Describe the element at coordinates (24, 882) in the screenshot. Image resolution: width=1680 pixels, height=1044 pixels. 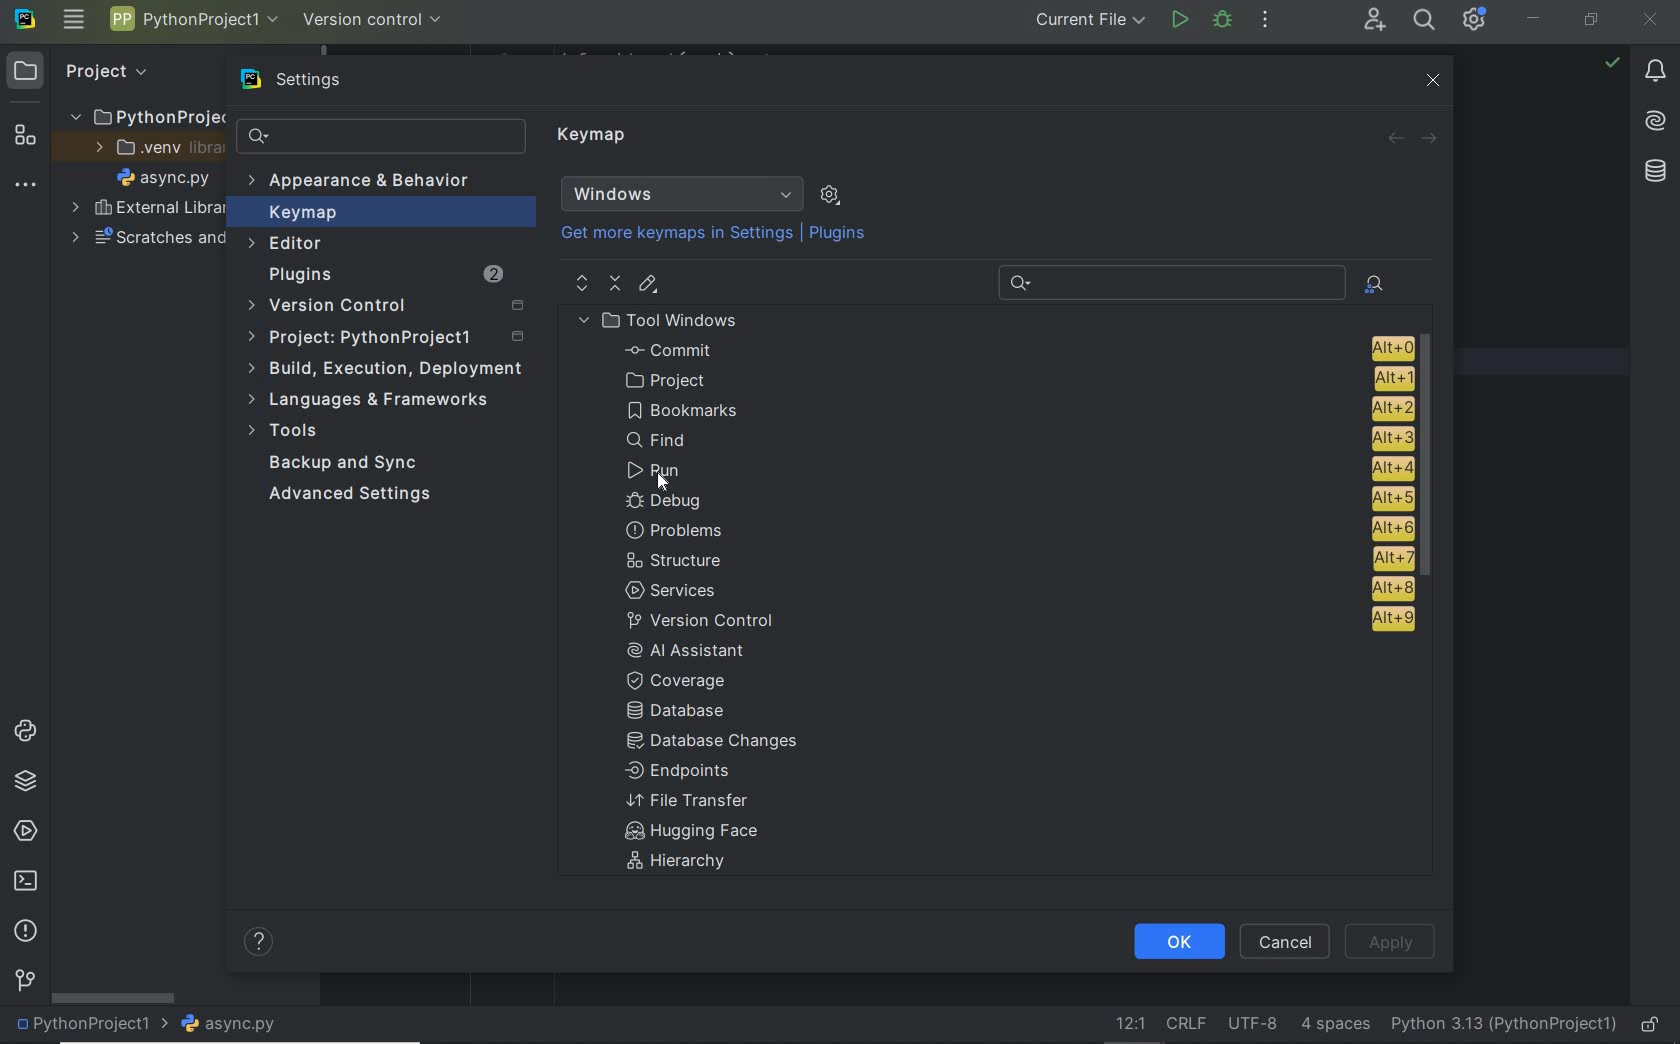
I see `terminal` at that location.